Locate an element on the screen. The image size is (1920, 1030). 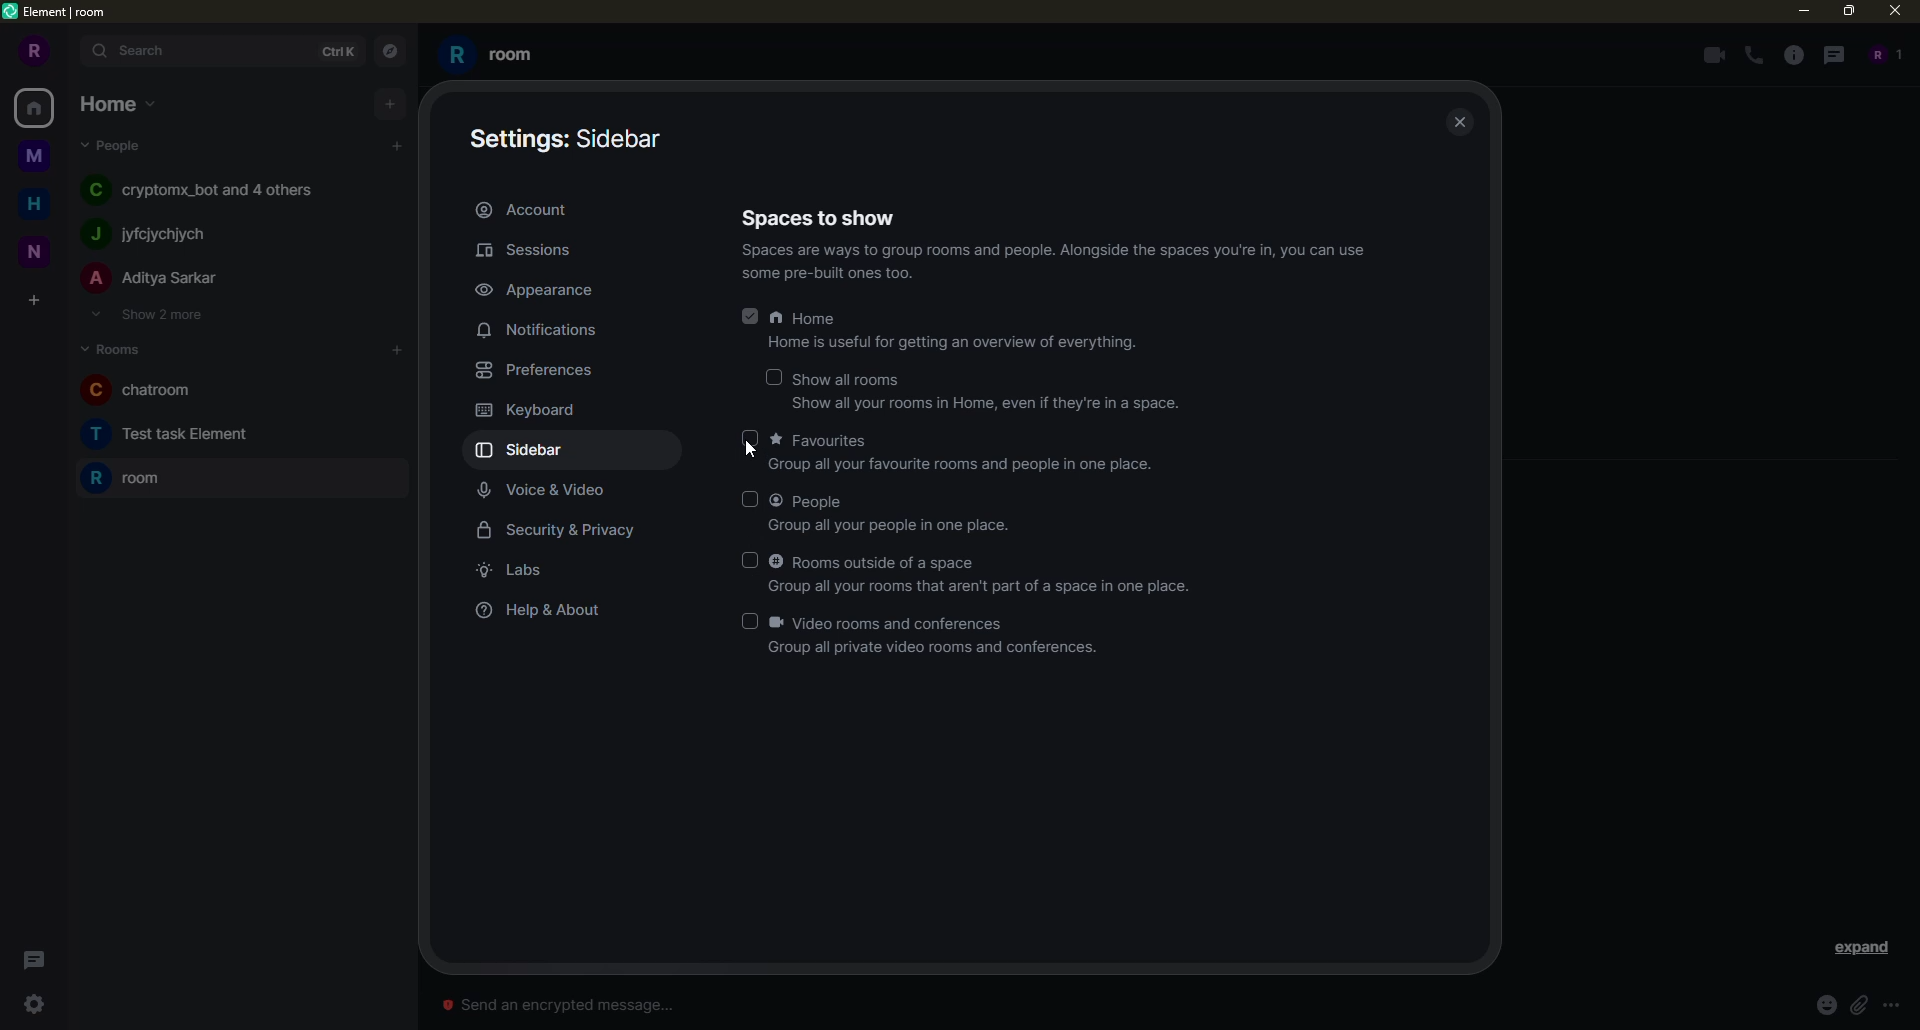
people is located at coordinates (811, 502).